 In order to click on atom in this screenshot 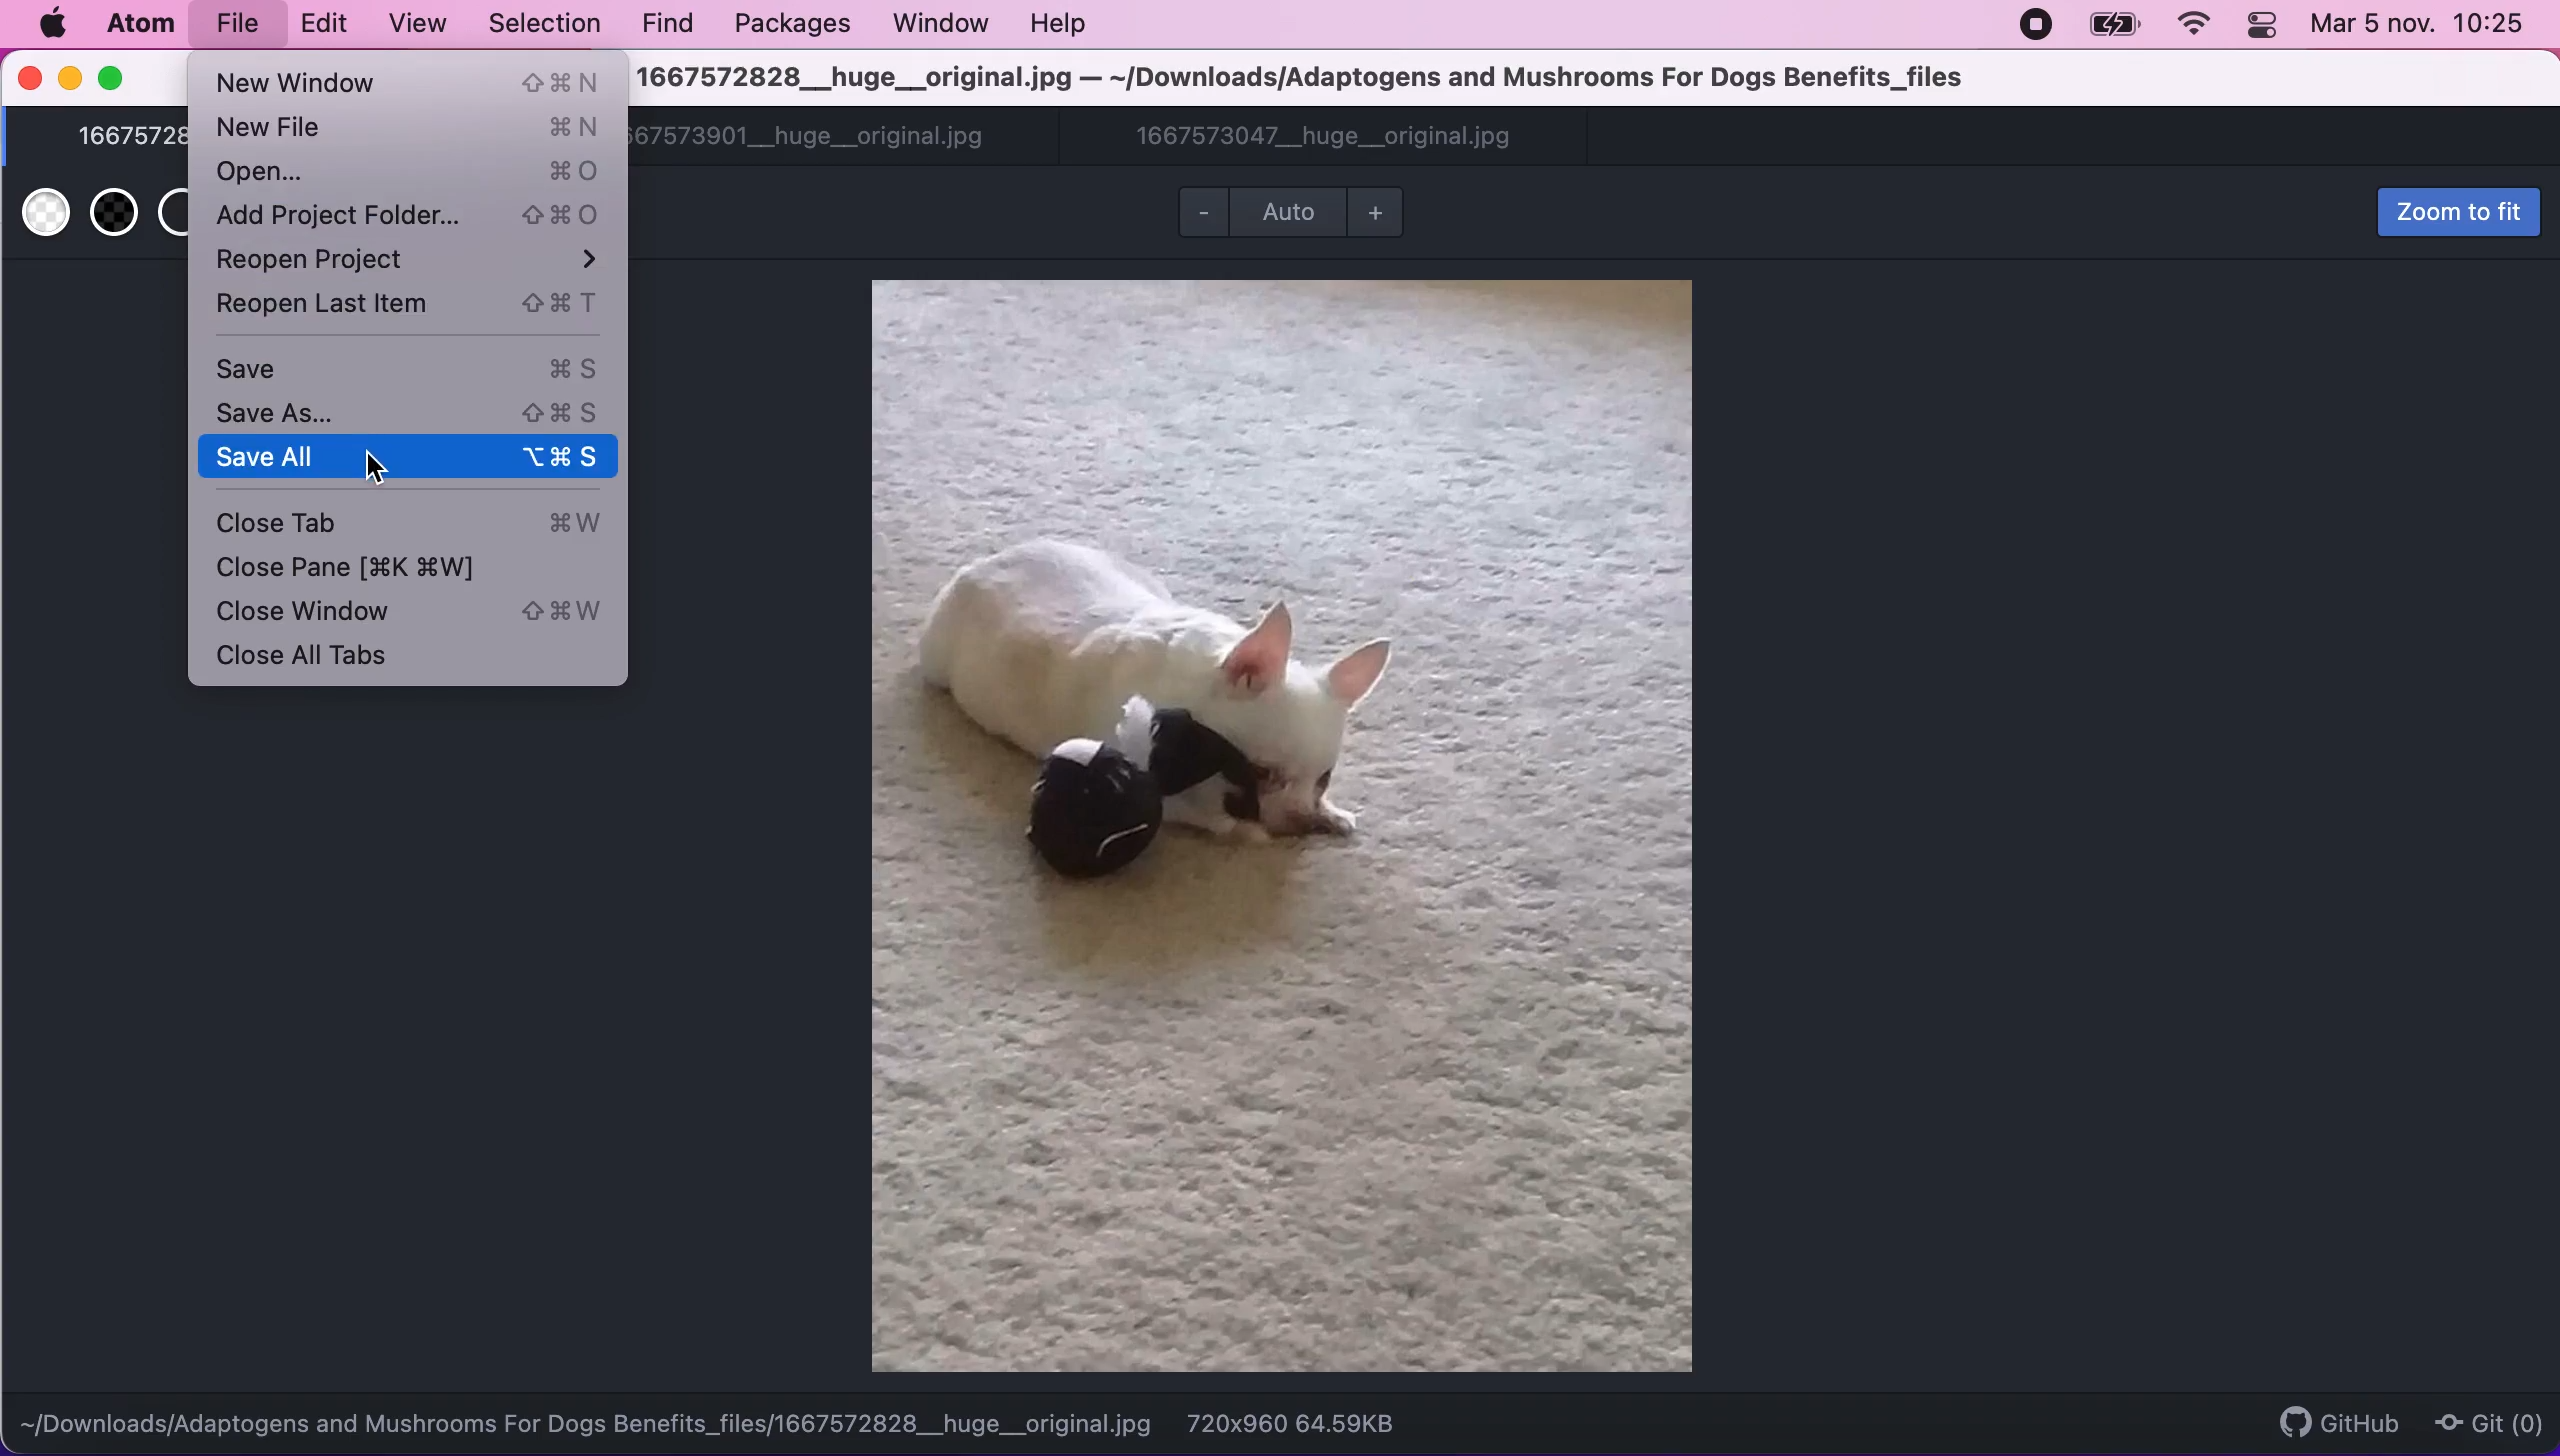, I will do `click(149, 27)`.